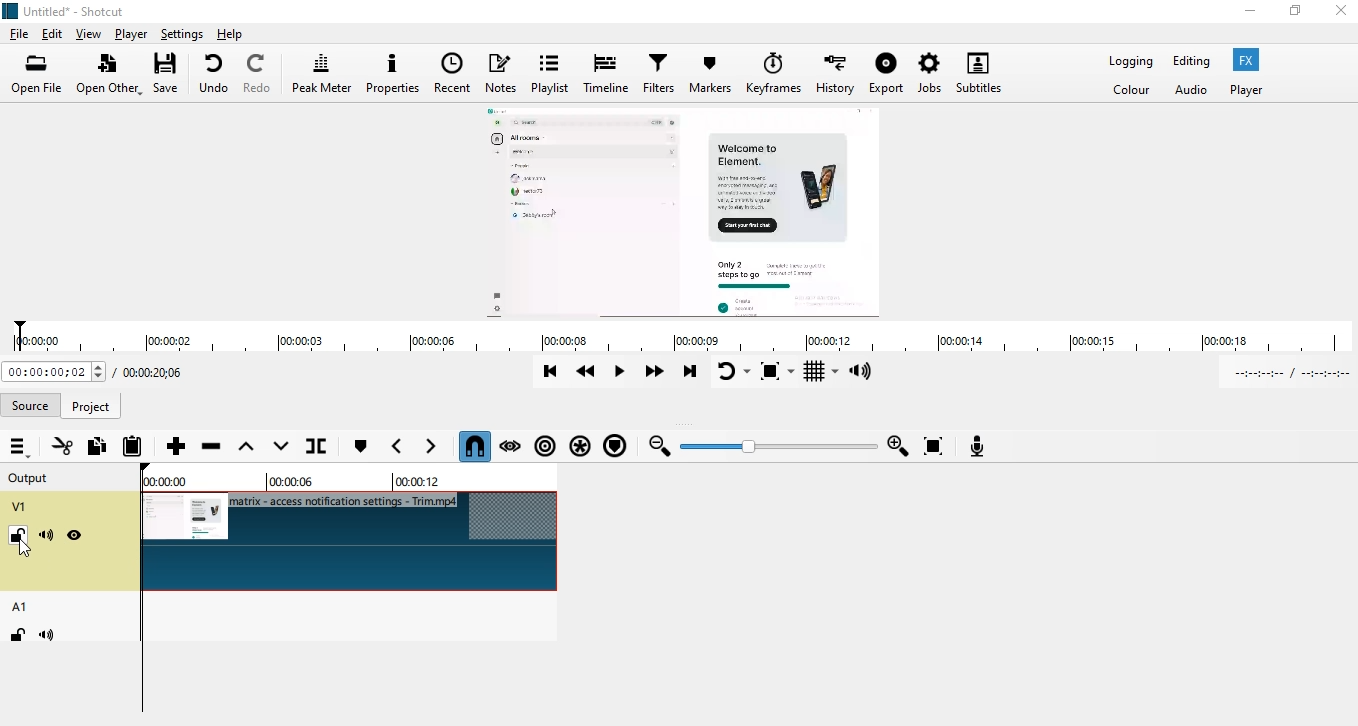  I want to click on recent, so click(455, 72).